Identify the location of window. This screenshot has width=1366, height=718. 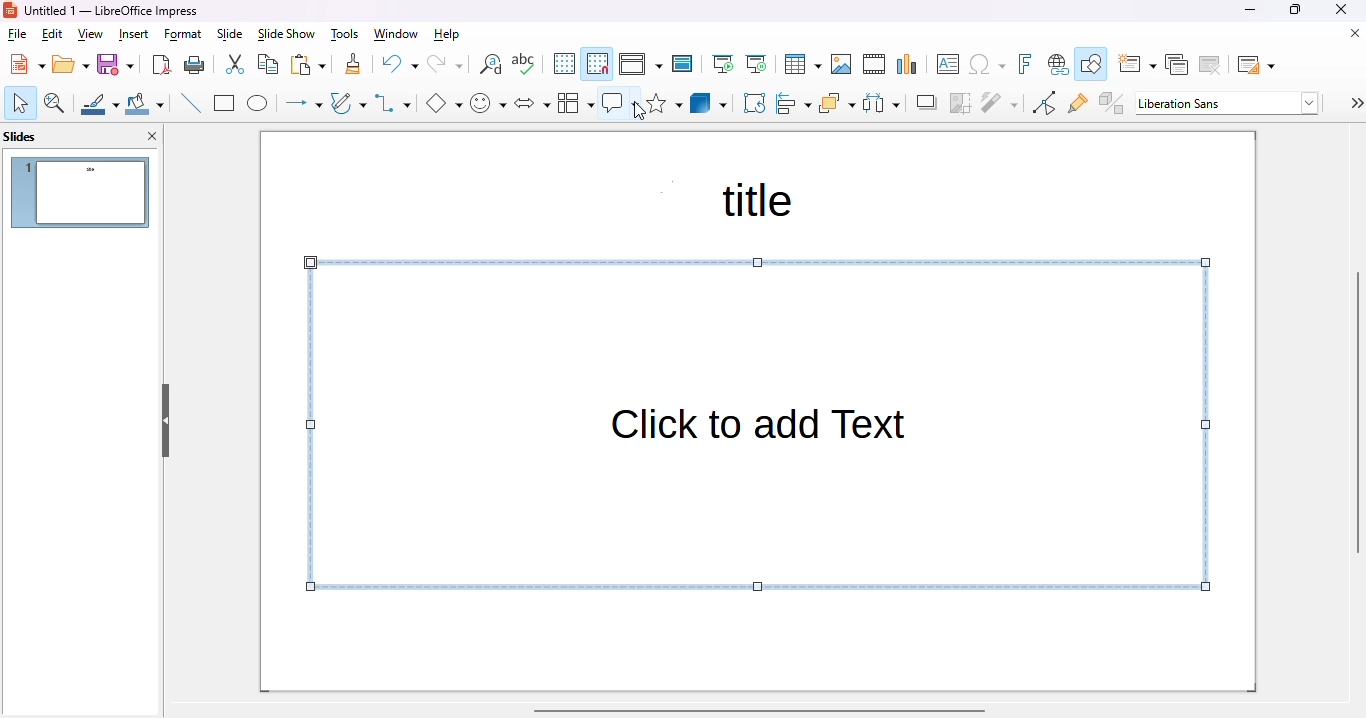
(396, 34).